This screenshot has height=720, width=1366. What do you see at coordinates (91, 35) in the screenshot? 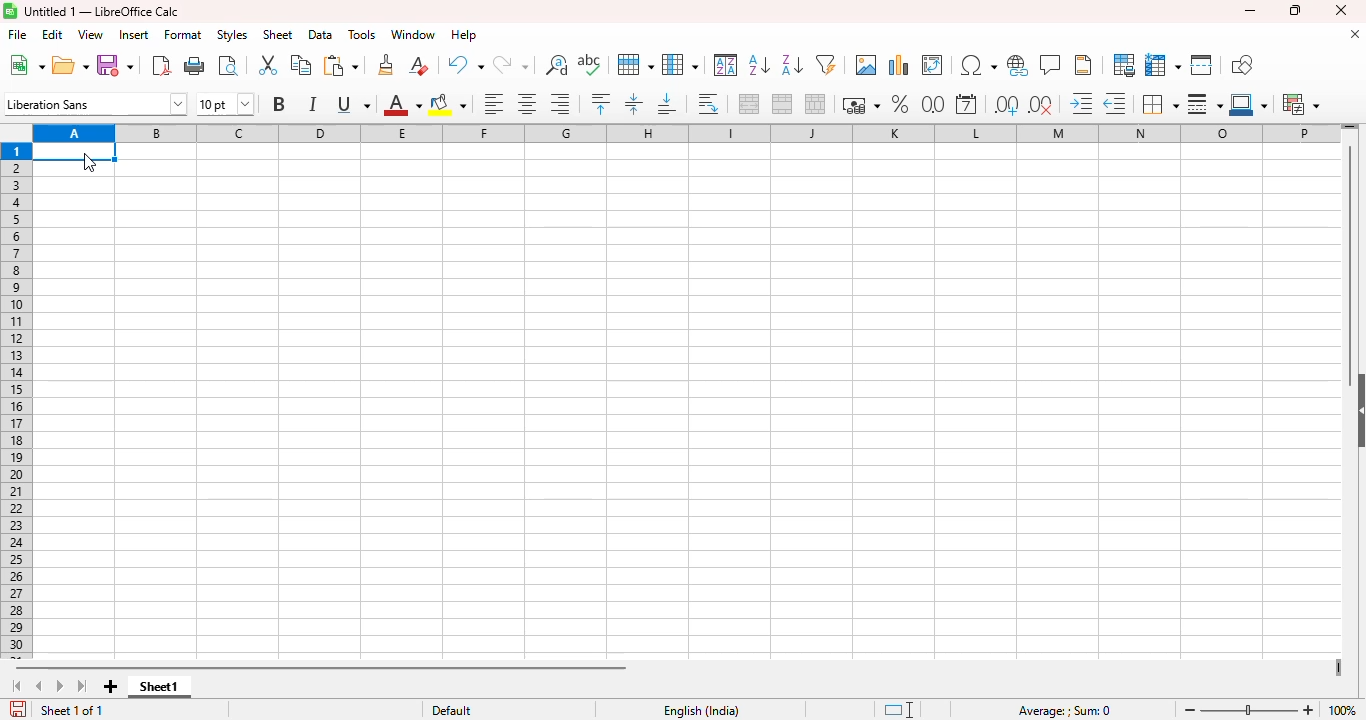
I see `view` at bounding box center [91, 35].